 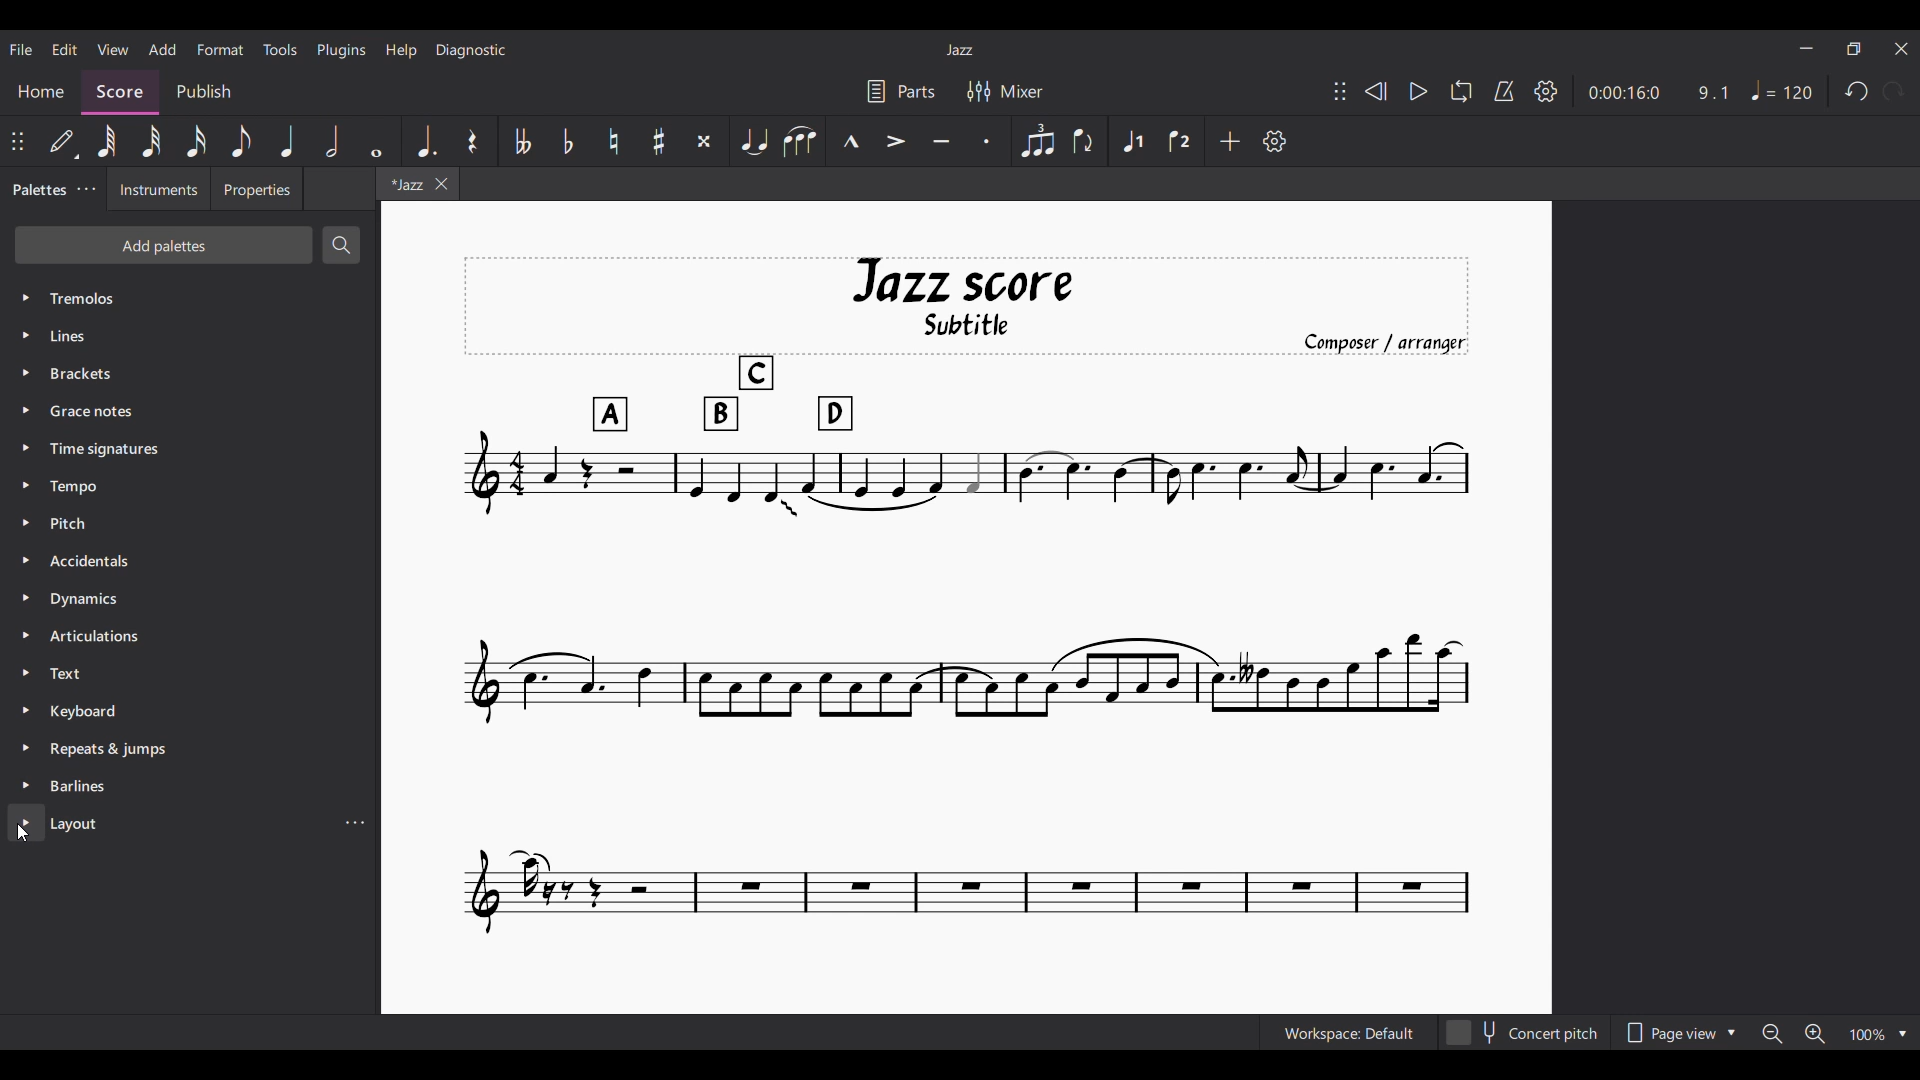 I want to click on Publish section, so click(x=204, y=93).